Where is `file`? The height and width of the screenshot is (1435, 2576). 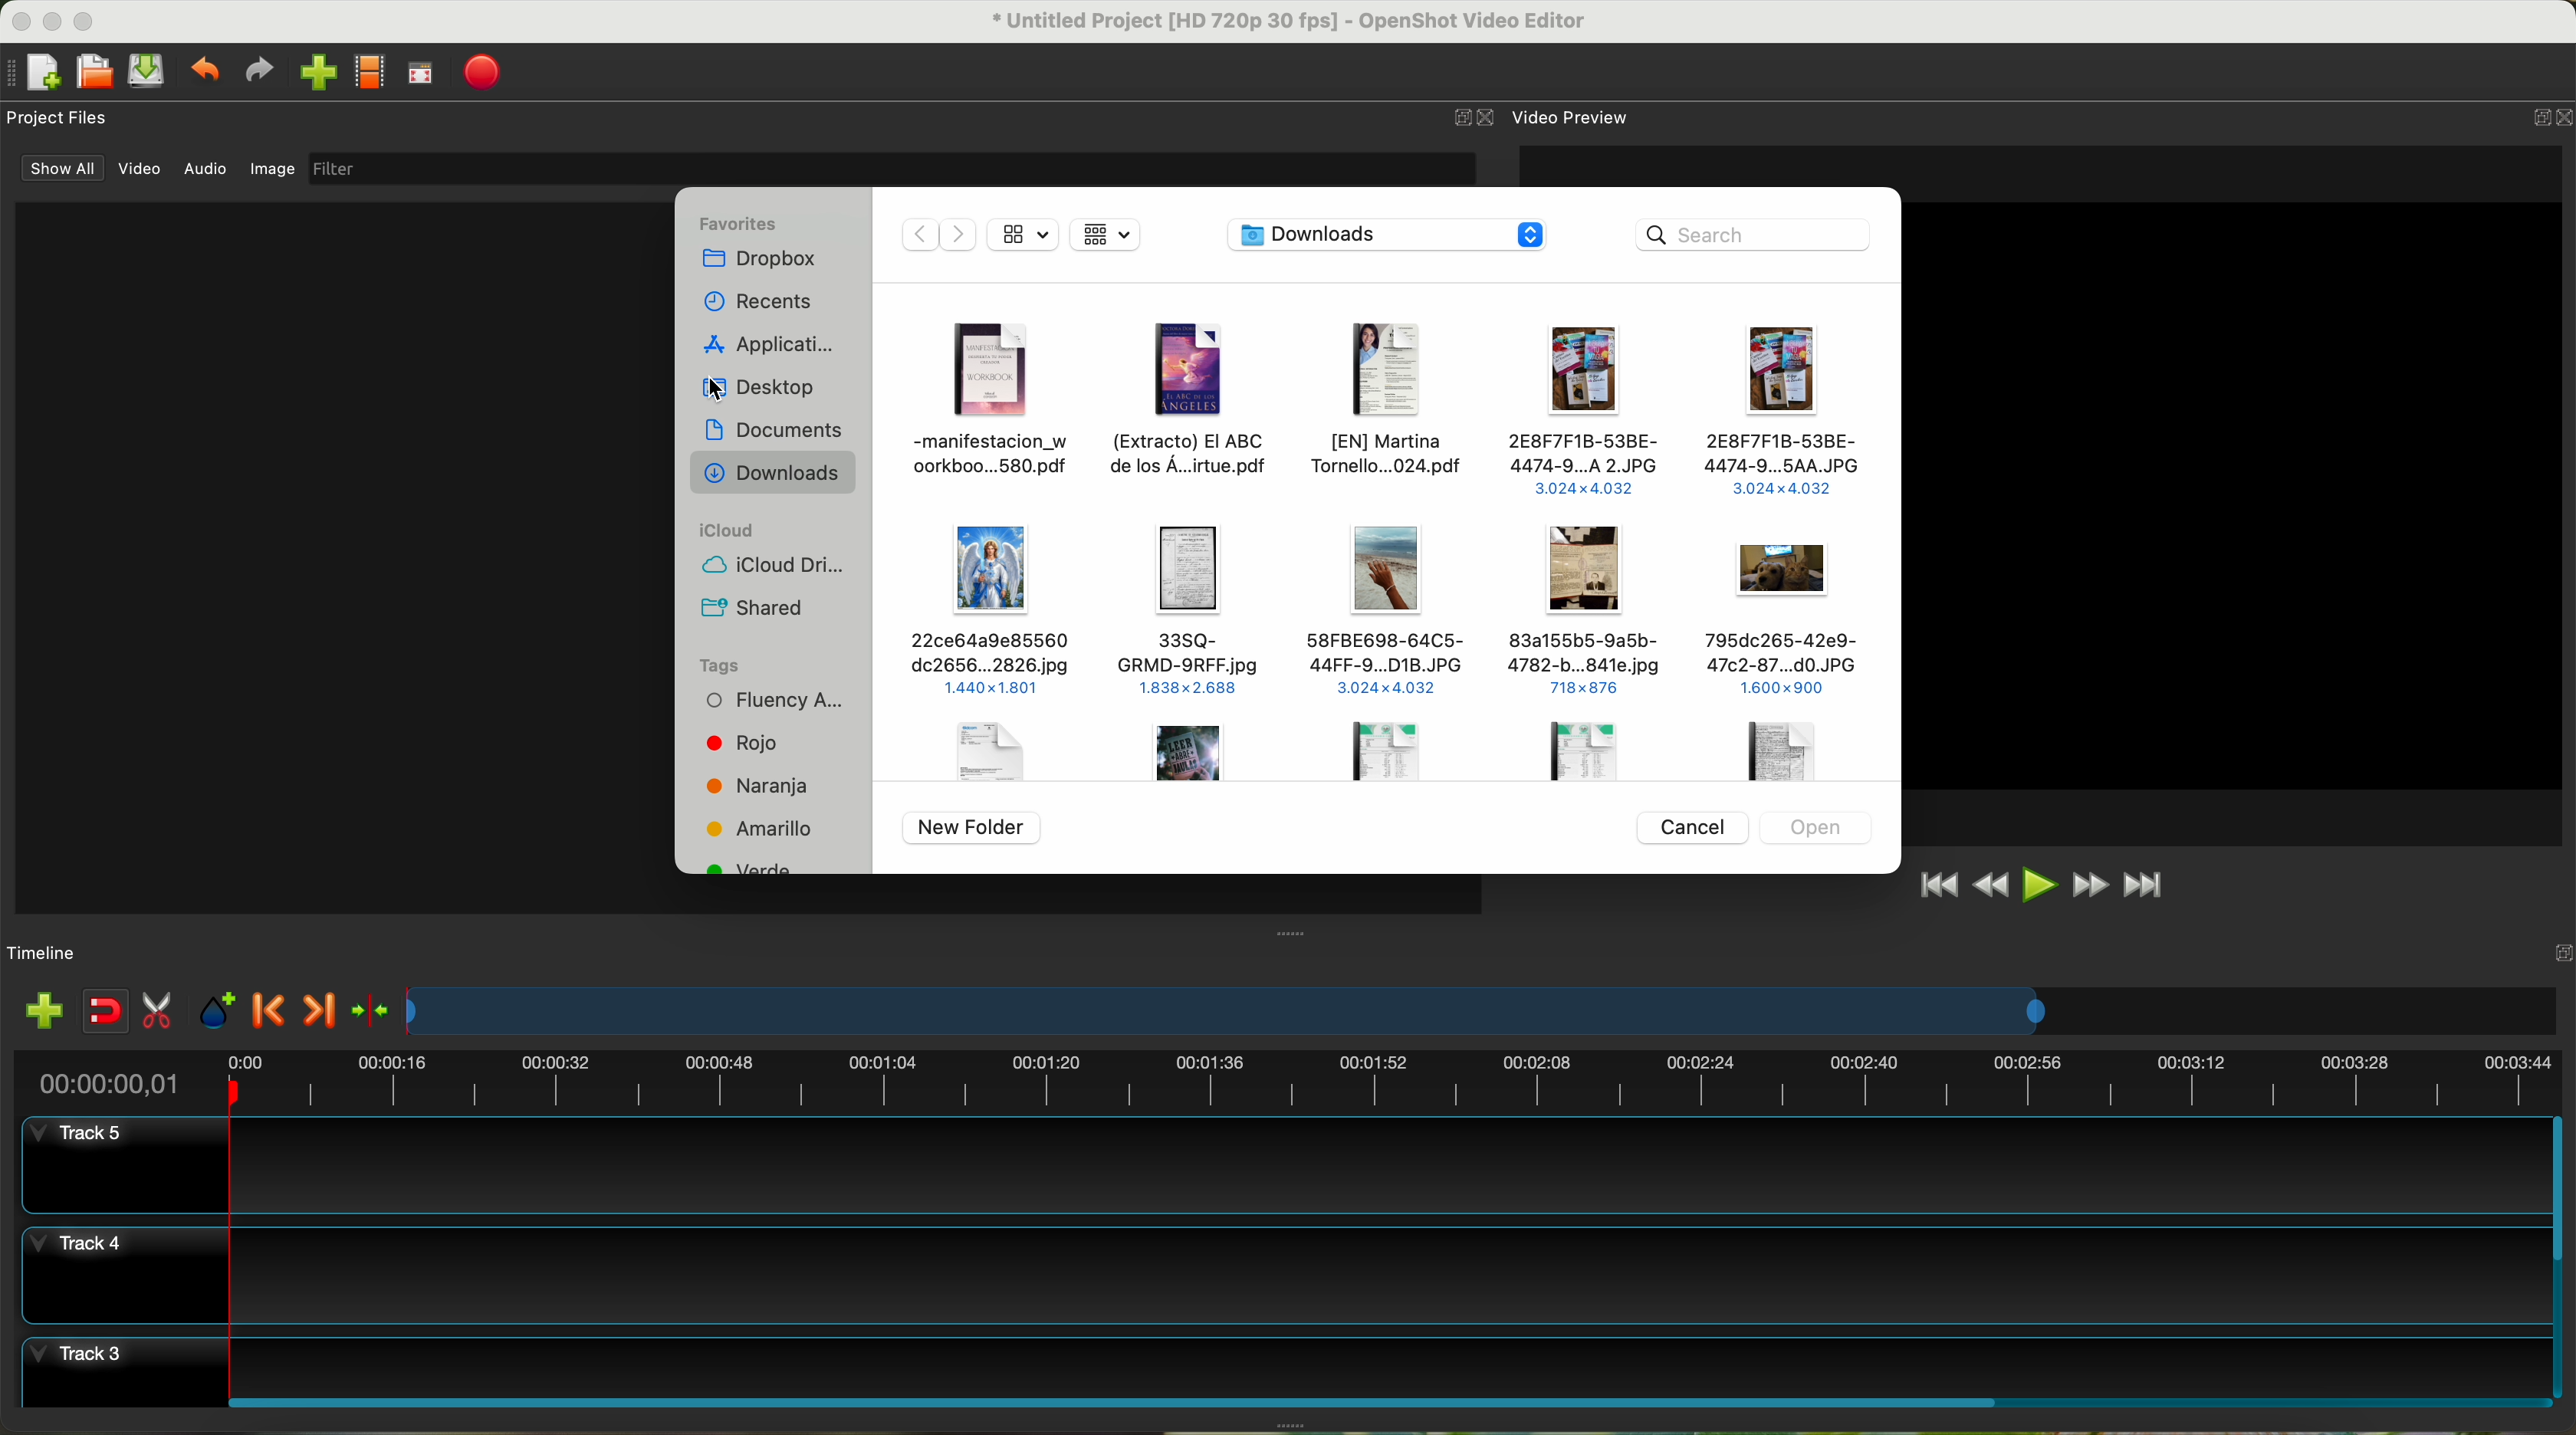 file is located at coordinates (1196, 751).